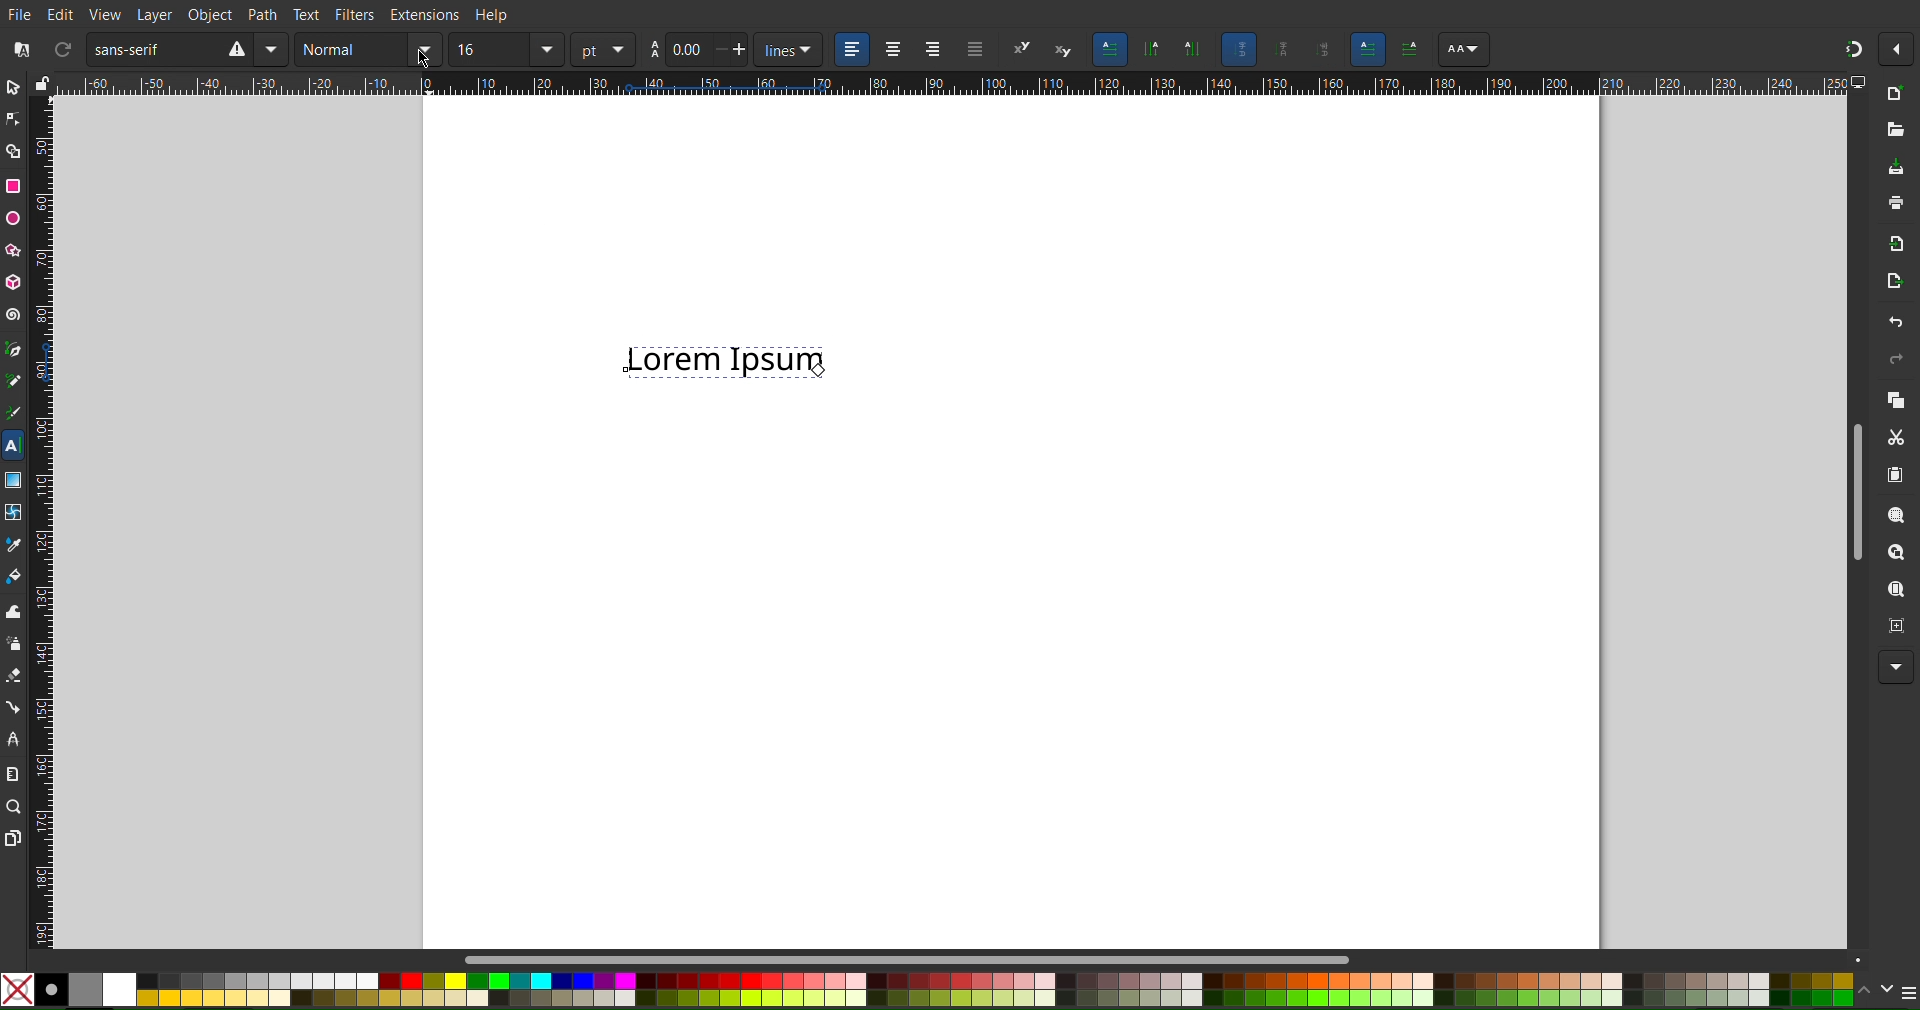 Image resolution: width=1920 pixels, height=1010 pixels. What do you see at coordinates (1889, 554) in the screenshot?
I see `Zoom Drawing` at bounding box center [1889, 554].